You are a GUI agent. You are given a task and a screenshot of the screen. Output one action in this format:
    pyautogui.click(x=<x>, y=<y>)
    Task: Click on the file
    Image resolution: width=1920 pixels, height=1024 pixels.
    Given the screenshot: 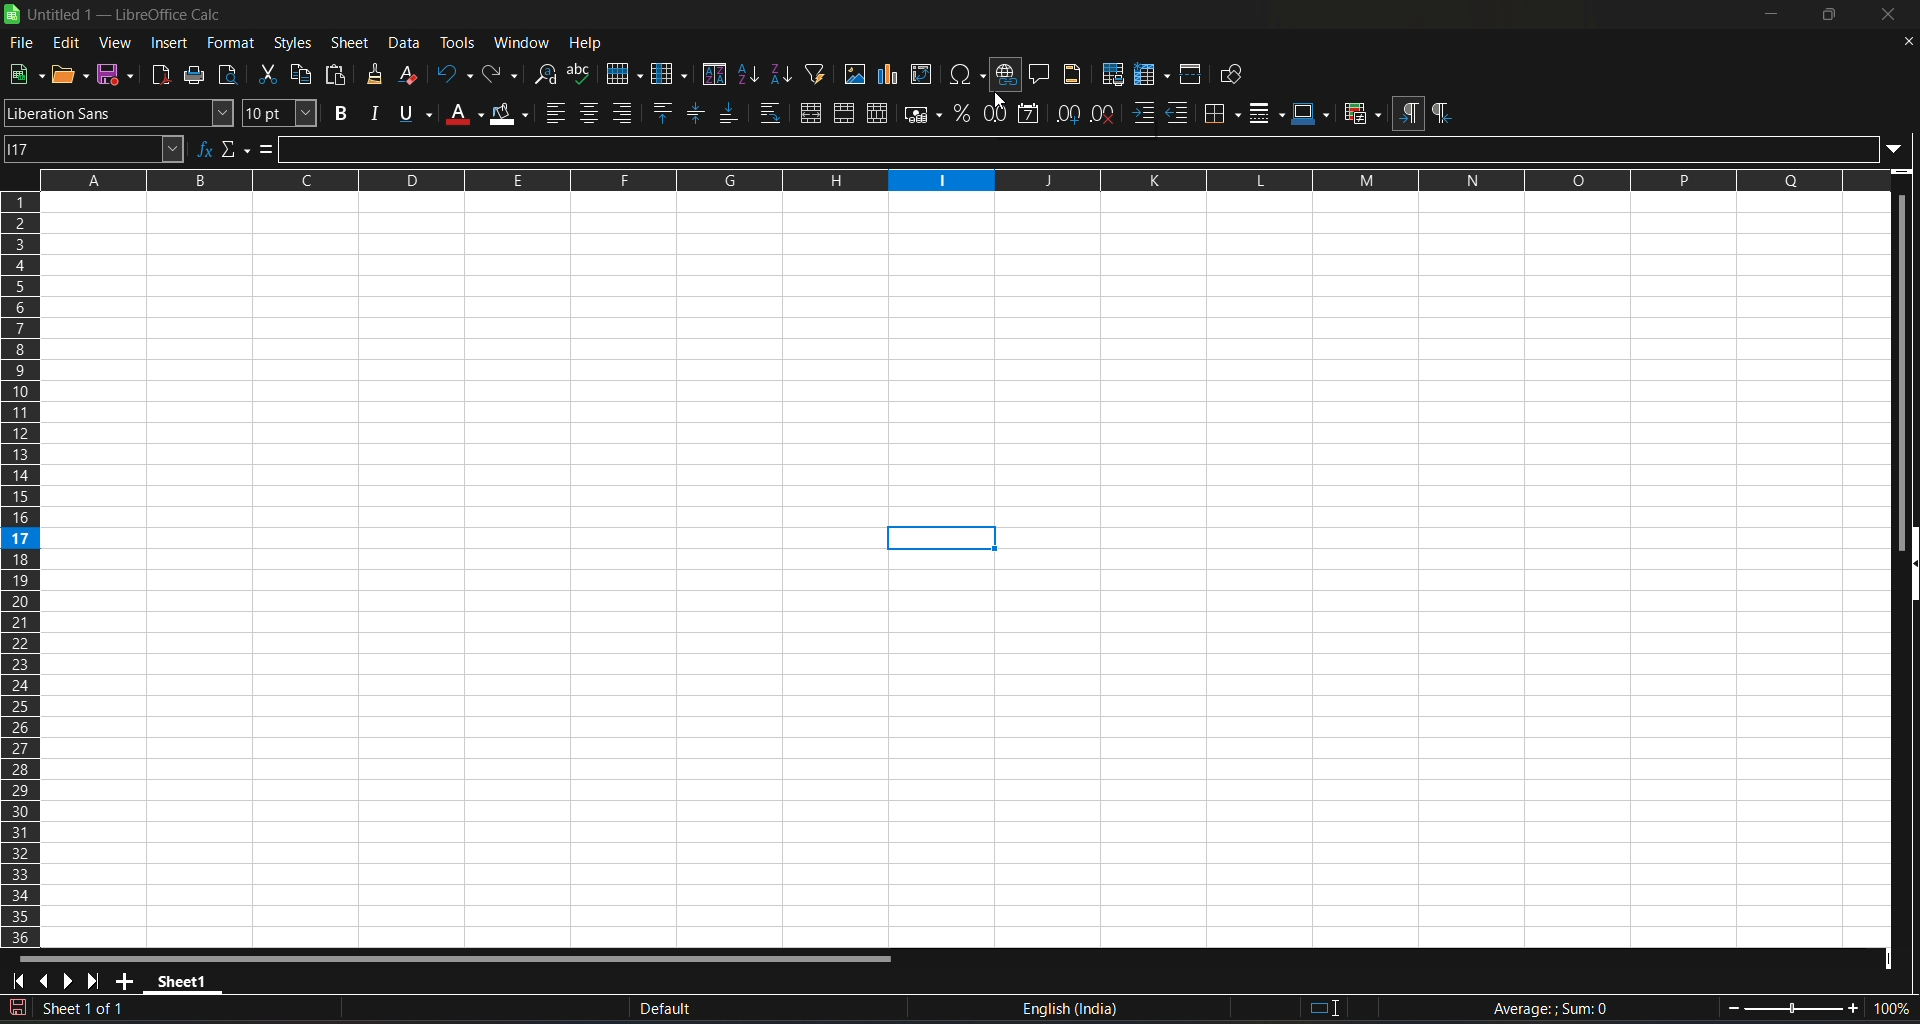 What is the action you would take?
    pyautogui.click(x=22, y=45)
    